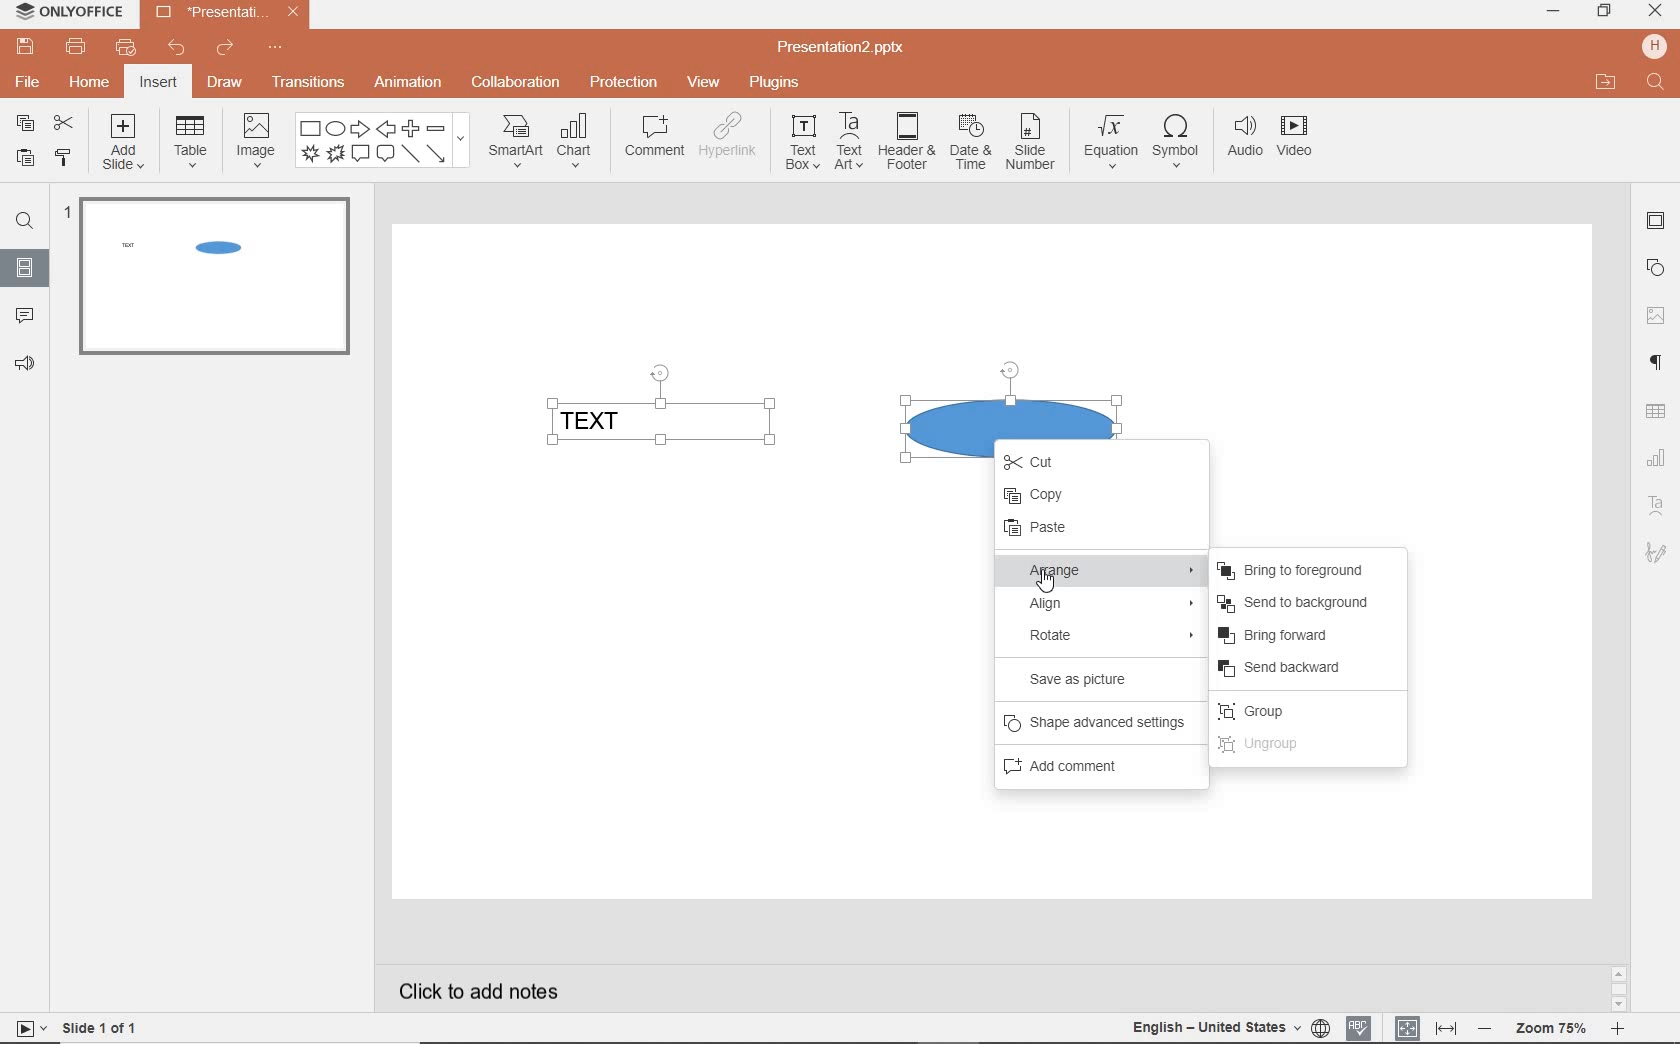  What do you see at coordinates (1427, 1026) in the screenshot?
I see `FIT TO SLIDE / FIT TO WIDTH` at bounding box center [1427, 1026].